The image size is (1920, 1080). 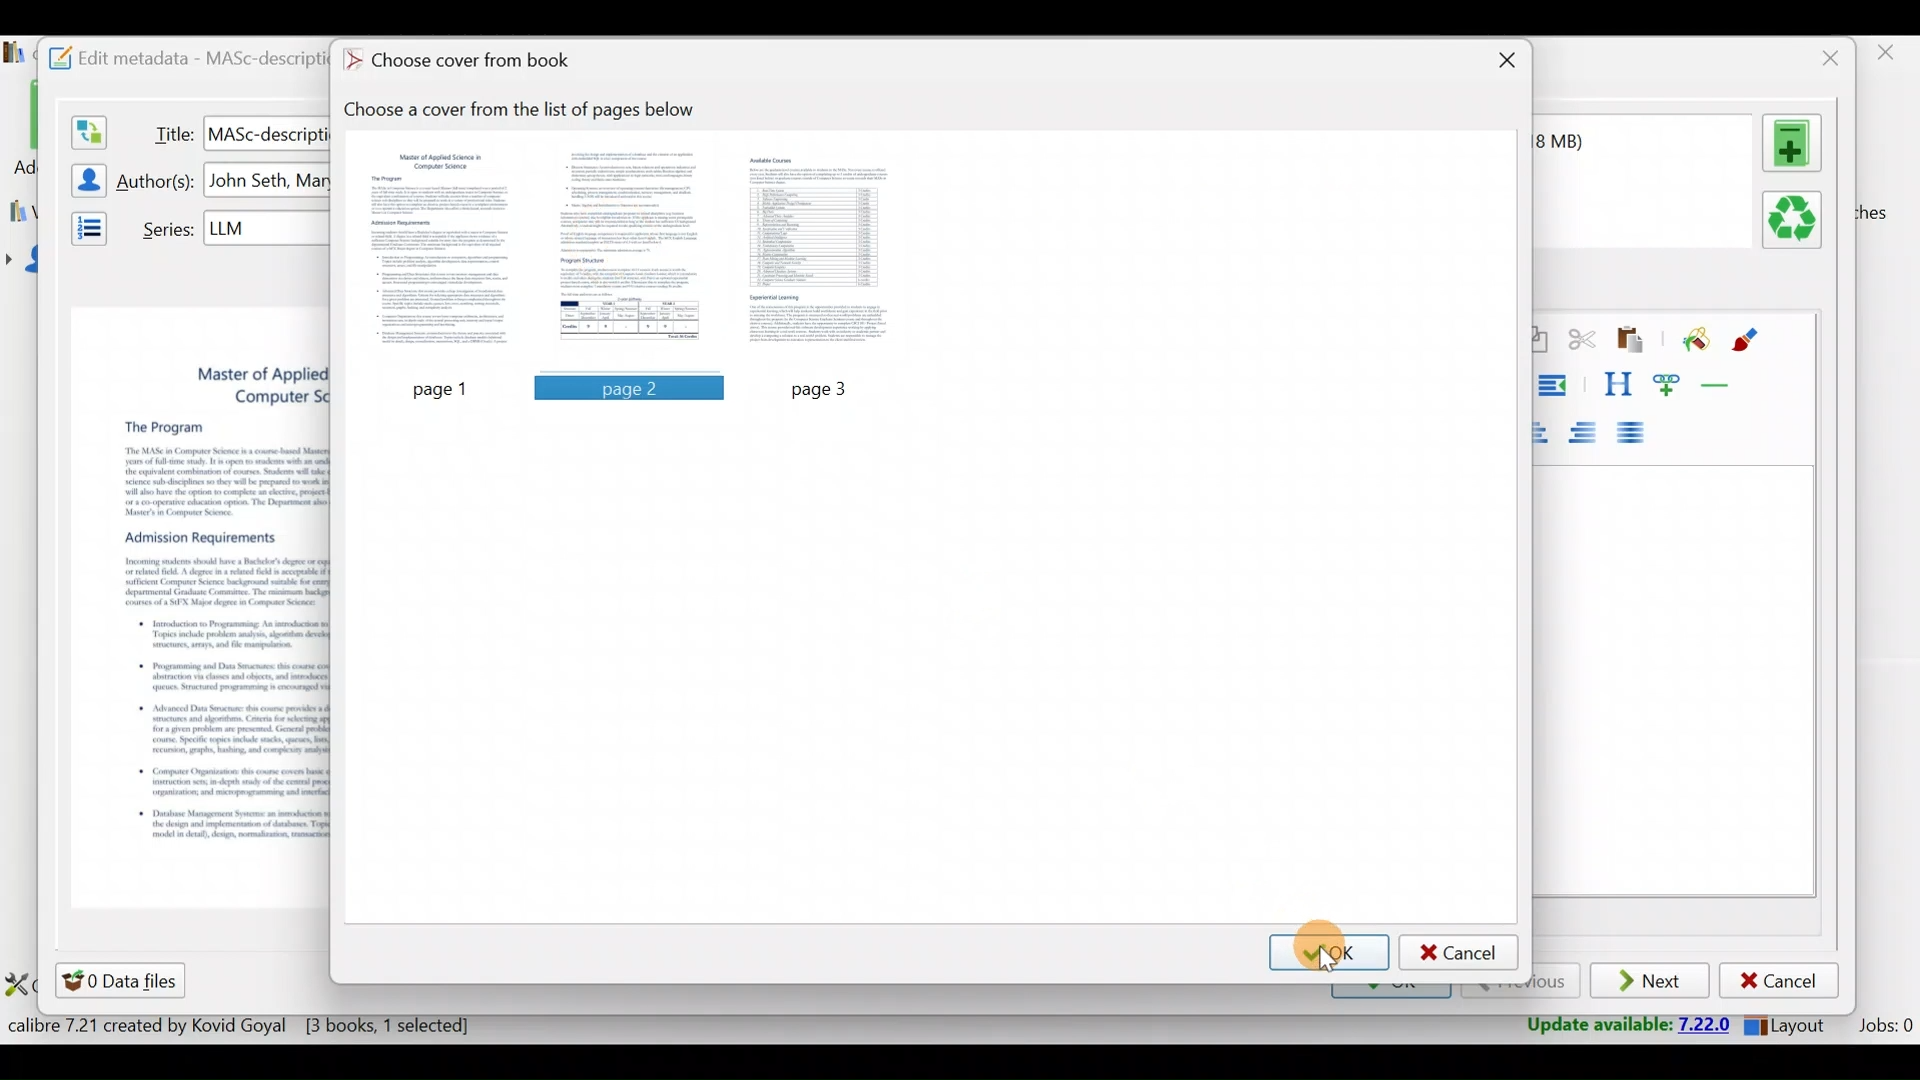 I want to click on Open the manage series editor, so click(x=83, y=225).